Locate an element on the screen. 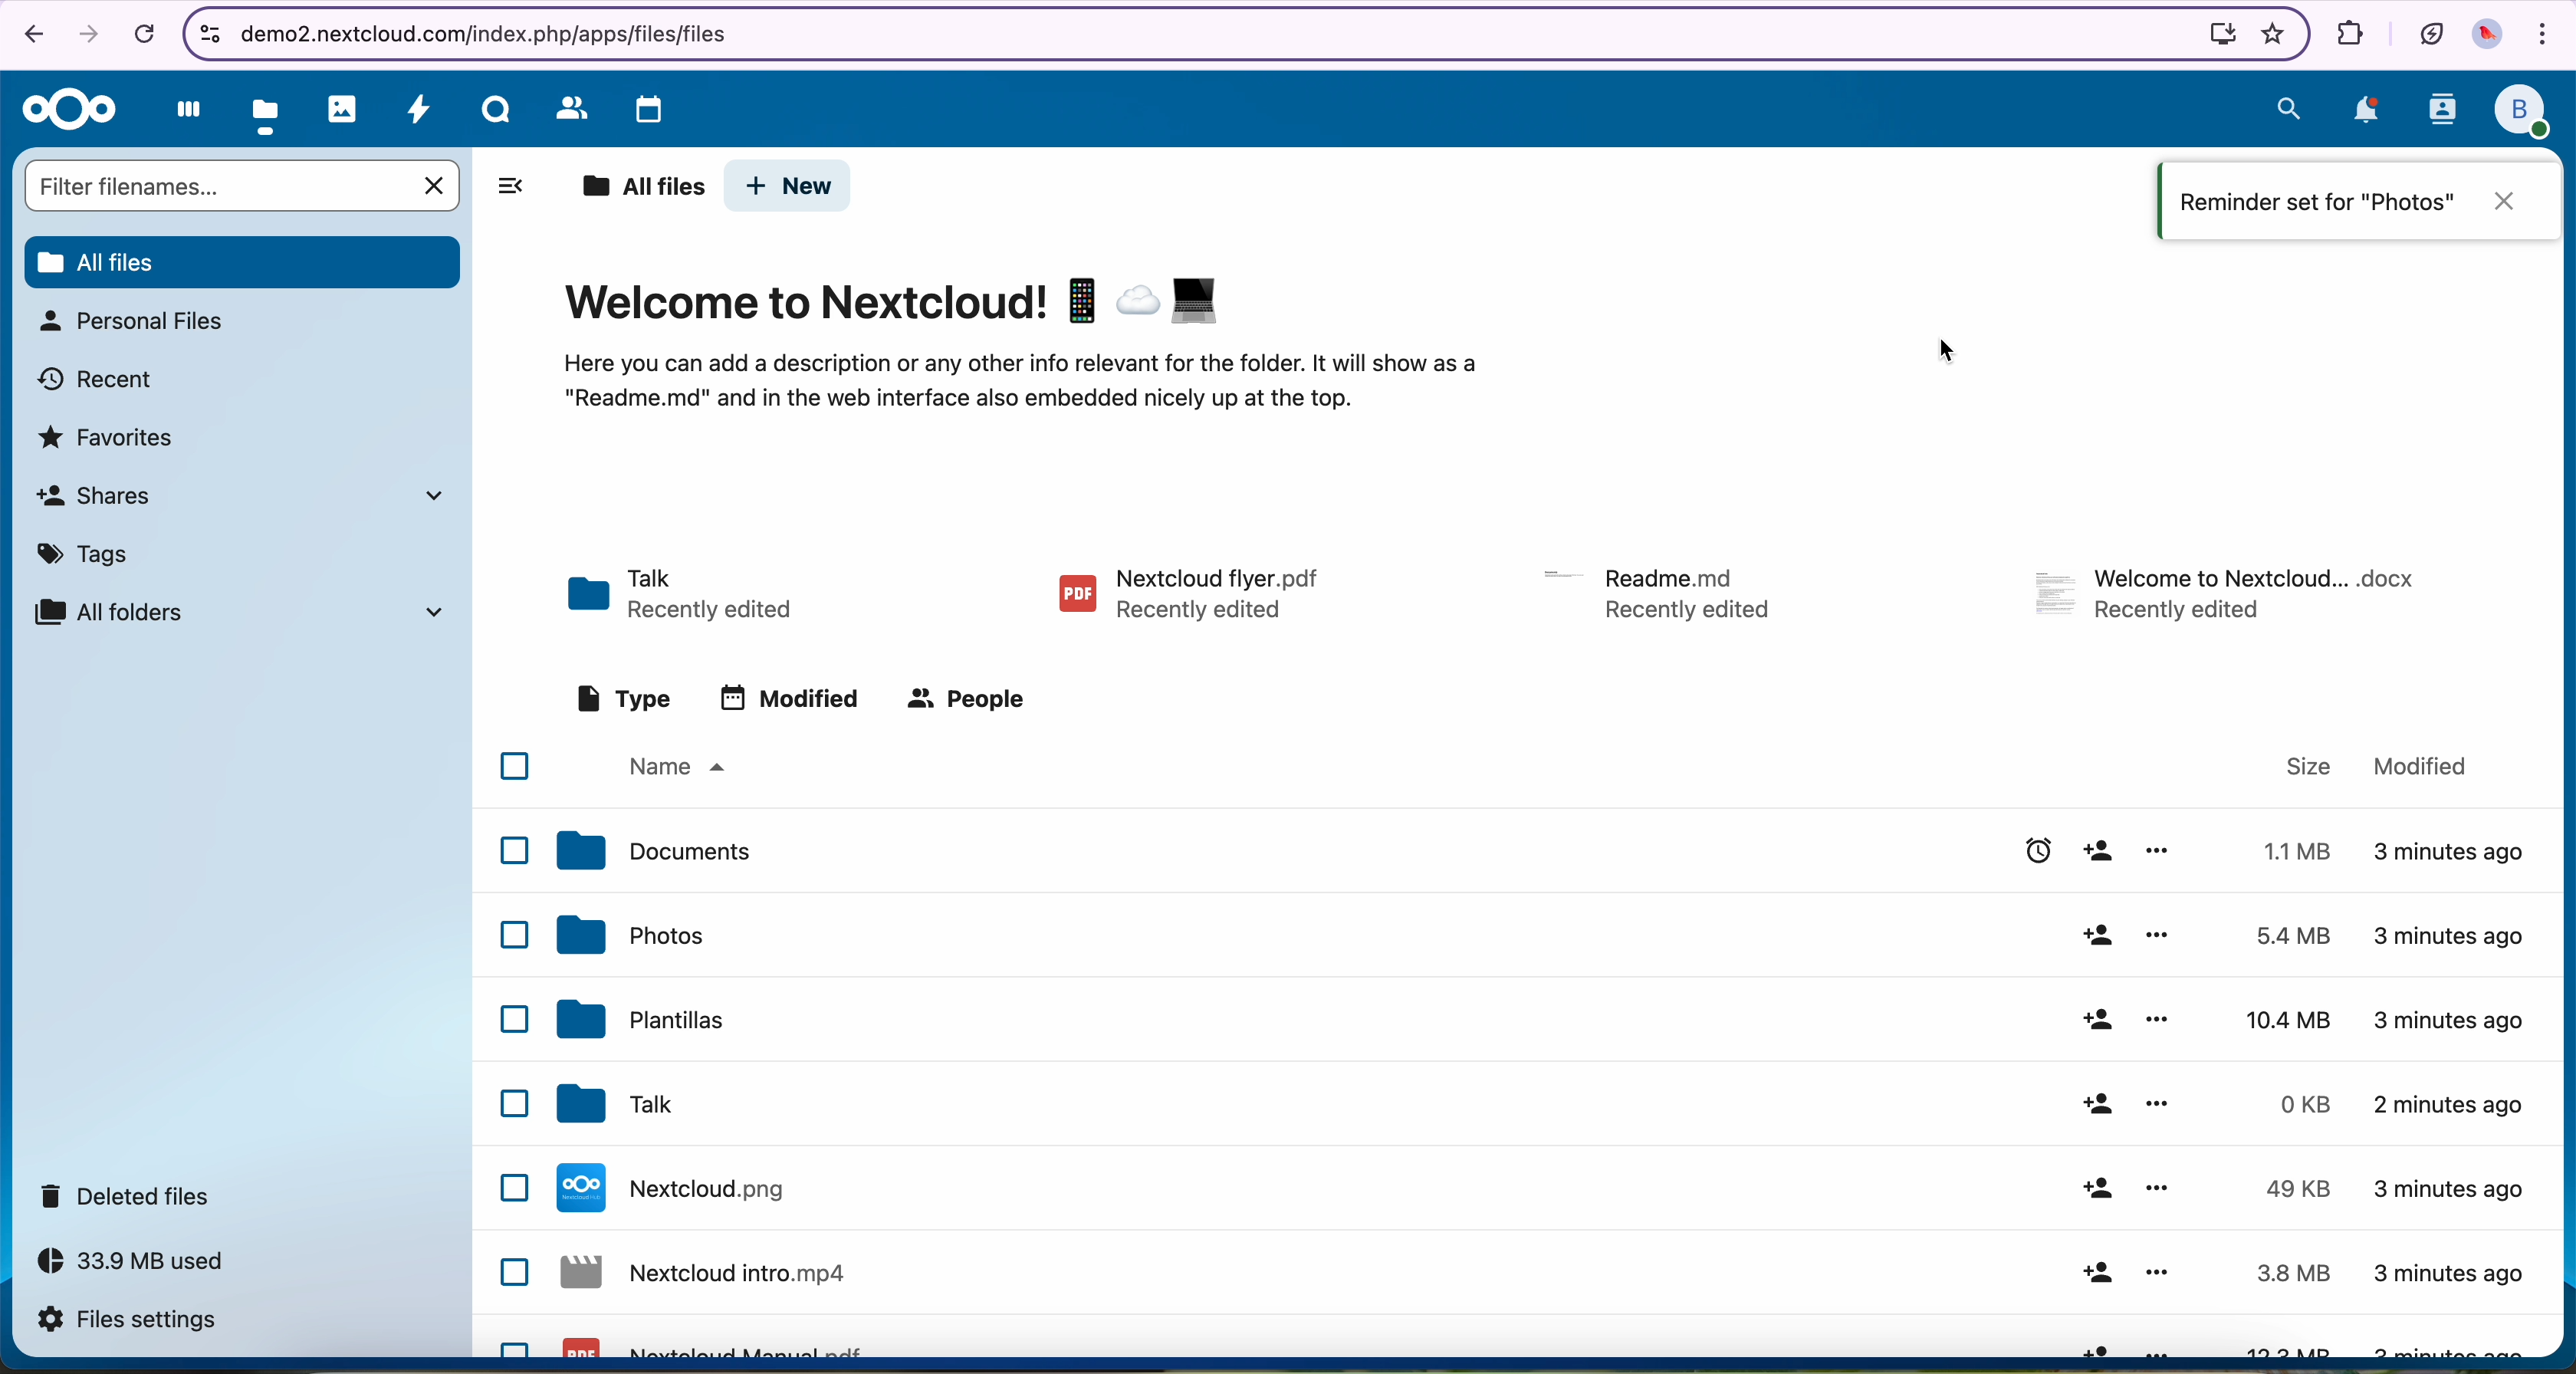  share is located at coordinates (2094, 1105).